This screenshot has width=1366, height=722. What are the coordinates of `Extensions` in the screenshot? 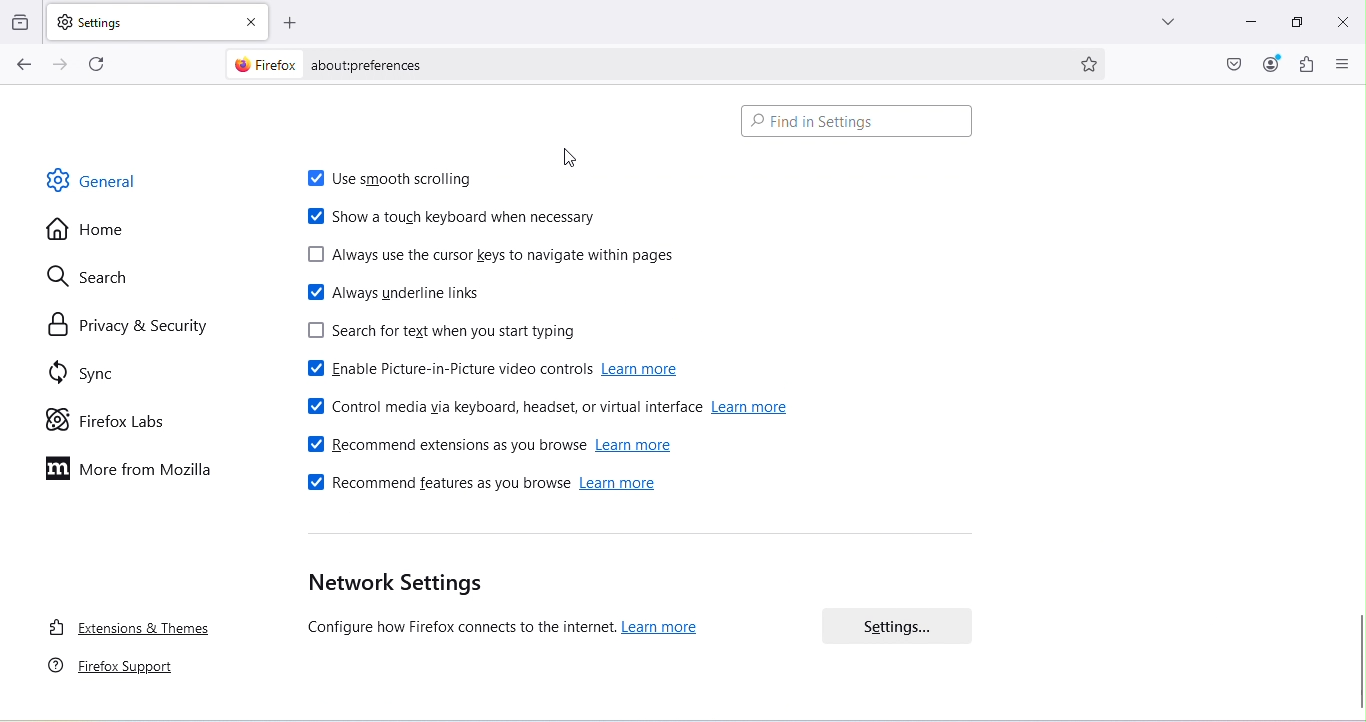 It's located at (1303, 66).